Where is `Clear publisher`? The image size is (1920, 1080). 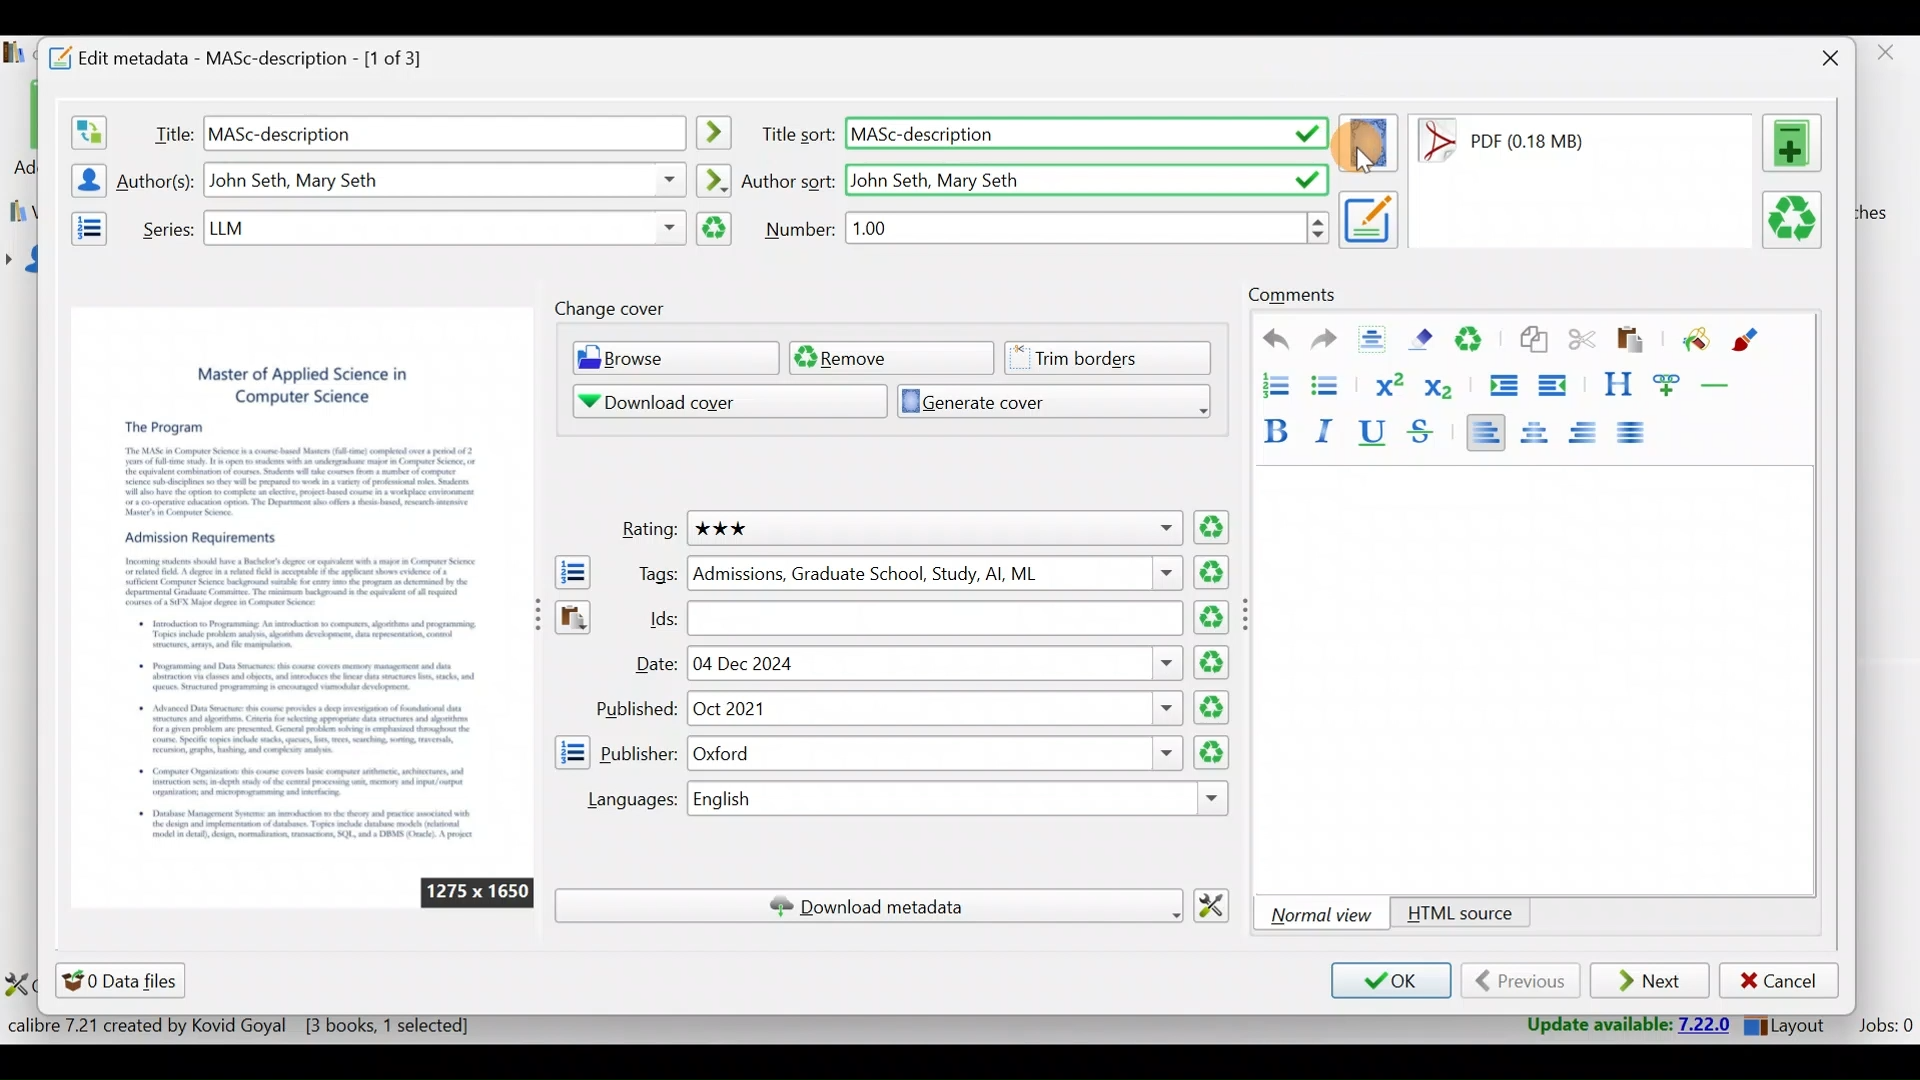 Clear publisher is located at coordinates (1209, 752).